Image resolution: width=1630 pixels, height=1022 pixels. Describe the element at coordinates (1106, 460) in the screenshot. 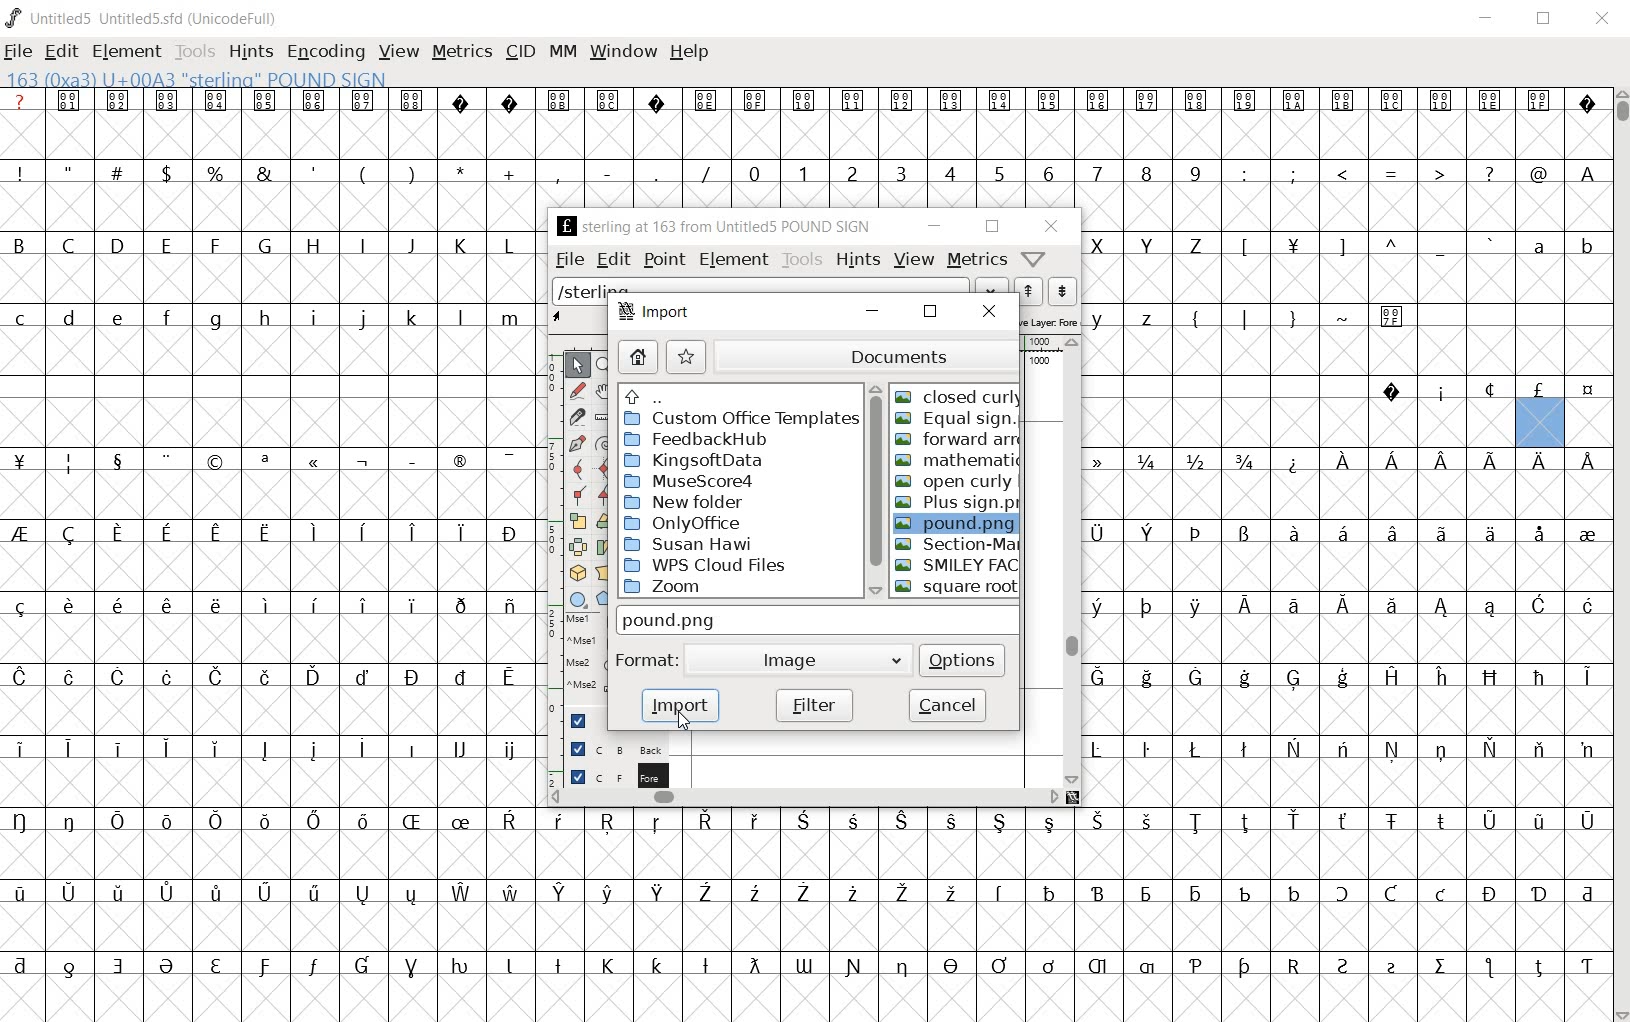

I see `Symbol` at that location.